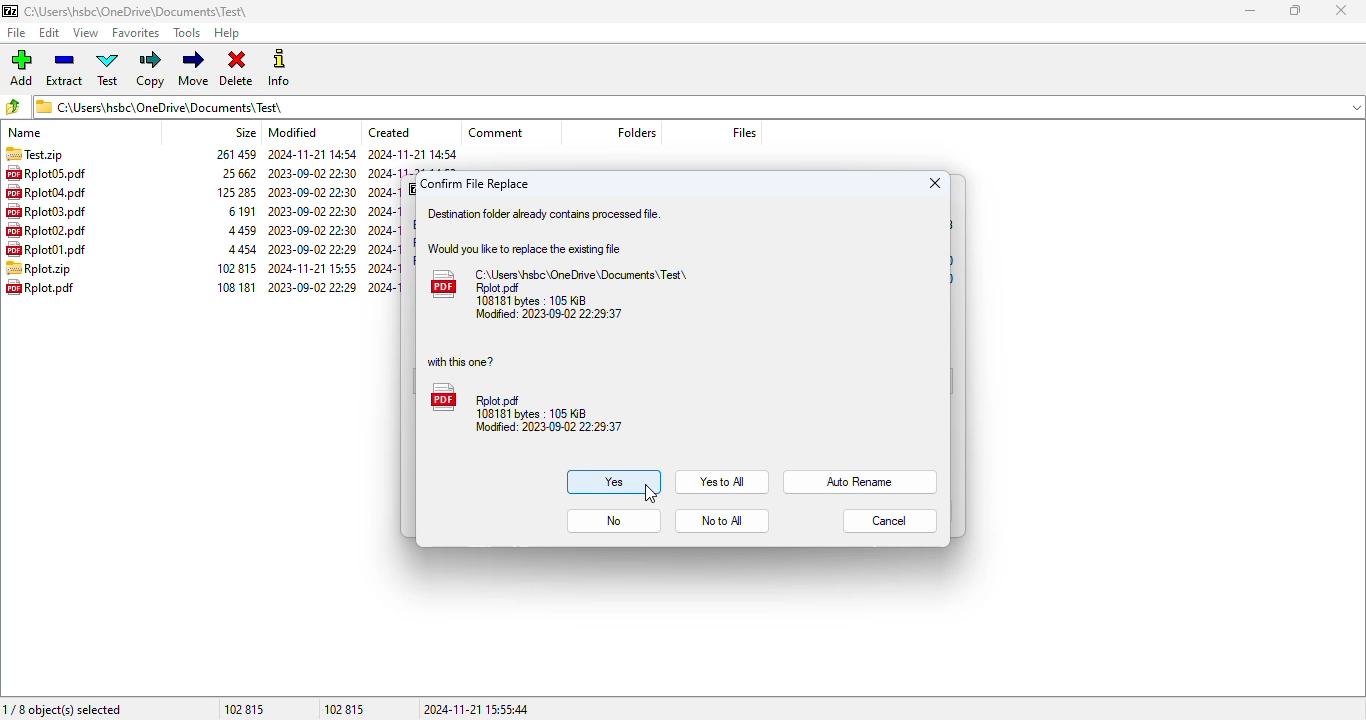 Image resolution: width=1366 pixels, height=720 pixels. Describe the element at coordinates (614, 521) in the screenshot. I see `No` at that location.